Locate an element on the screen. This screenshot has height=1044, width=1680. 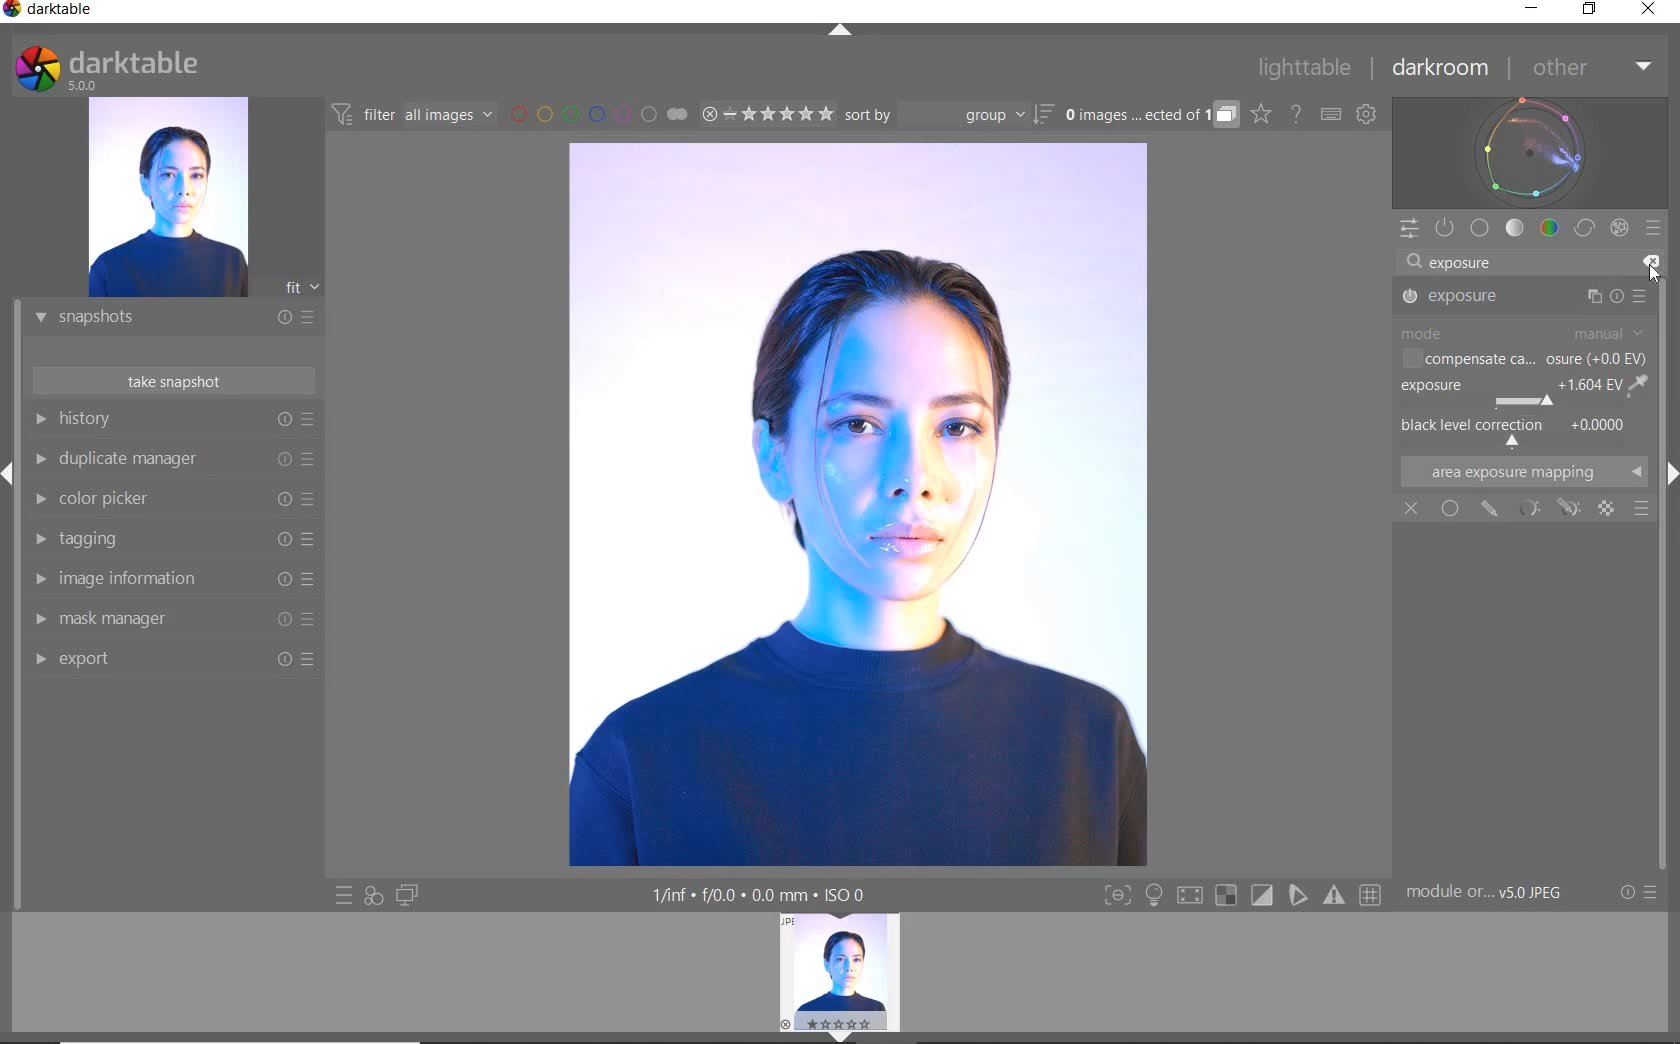
MASK OPTION is located at coordinates (1491, 509).